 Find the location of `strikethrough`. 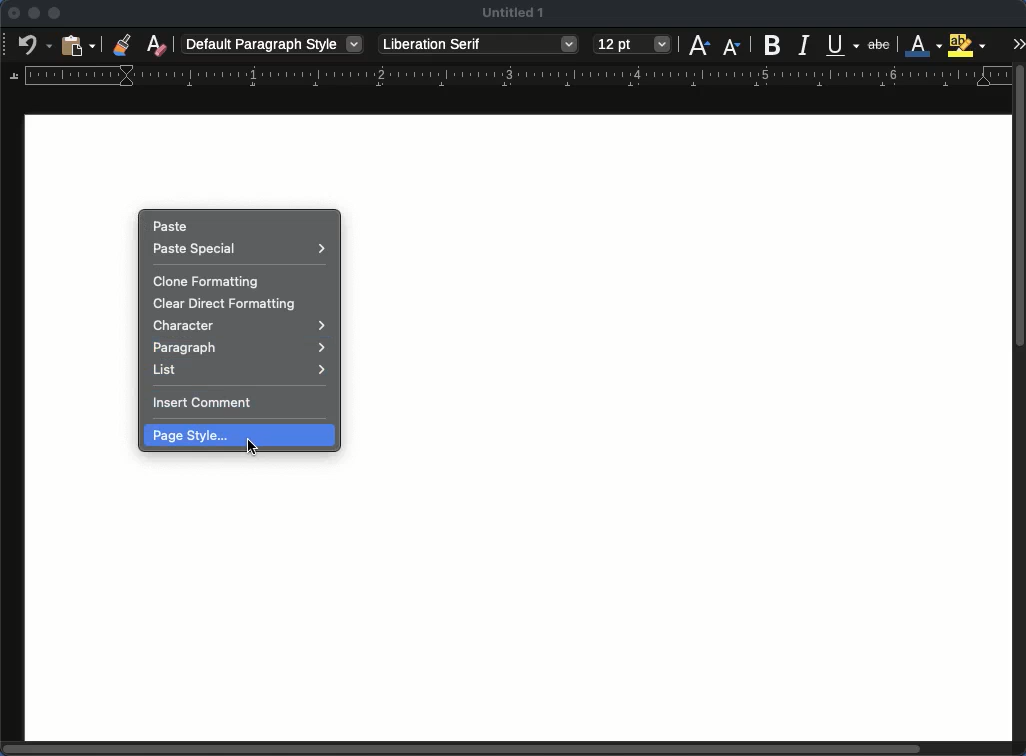

strikethrough is located at coordinates (878, 44).